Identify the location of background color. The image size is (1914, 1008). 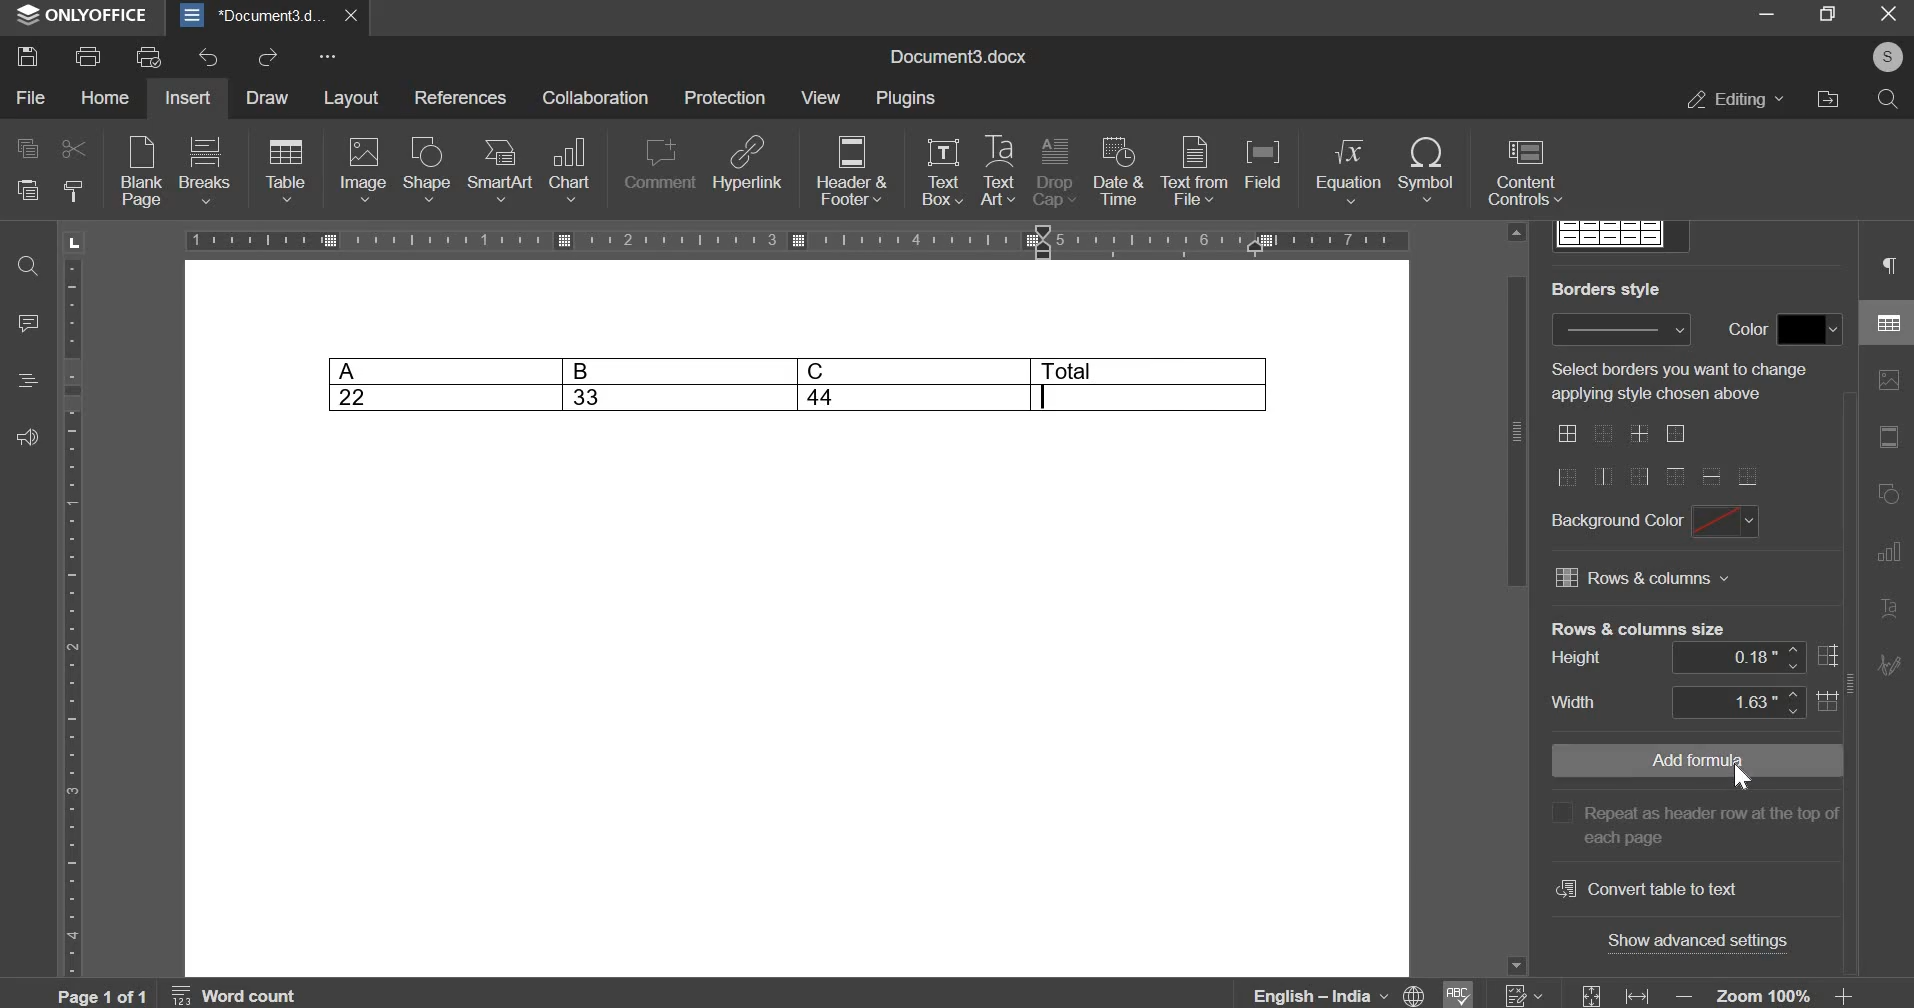
(1726, 523).